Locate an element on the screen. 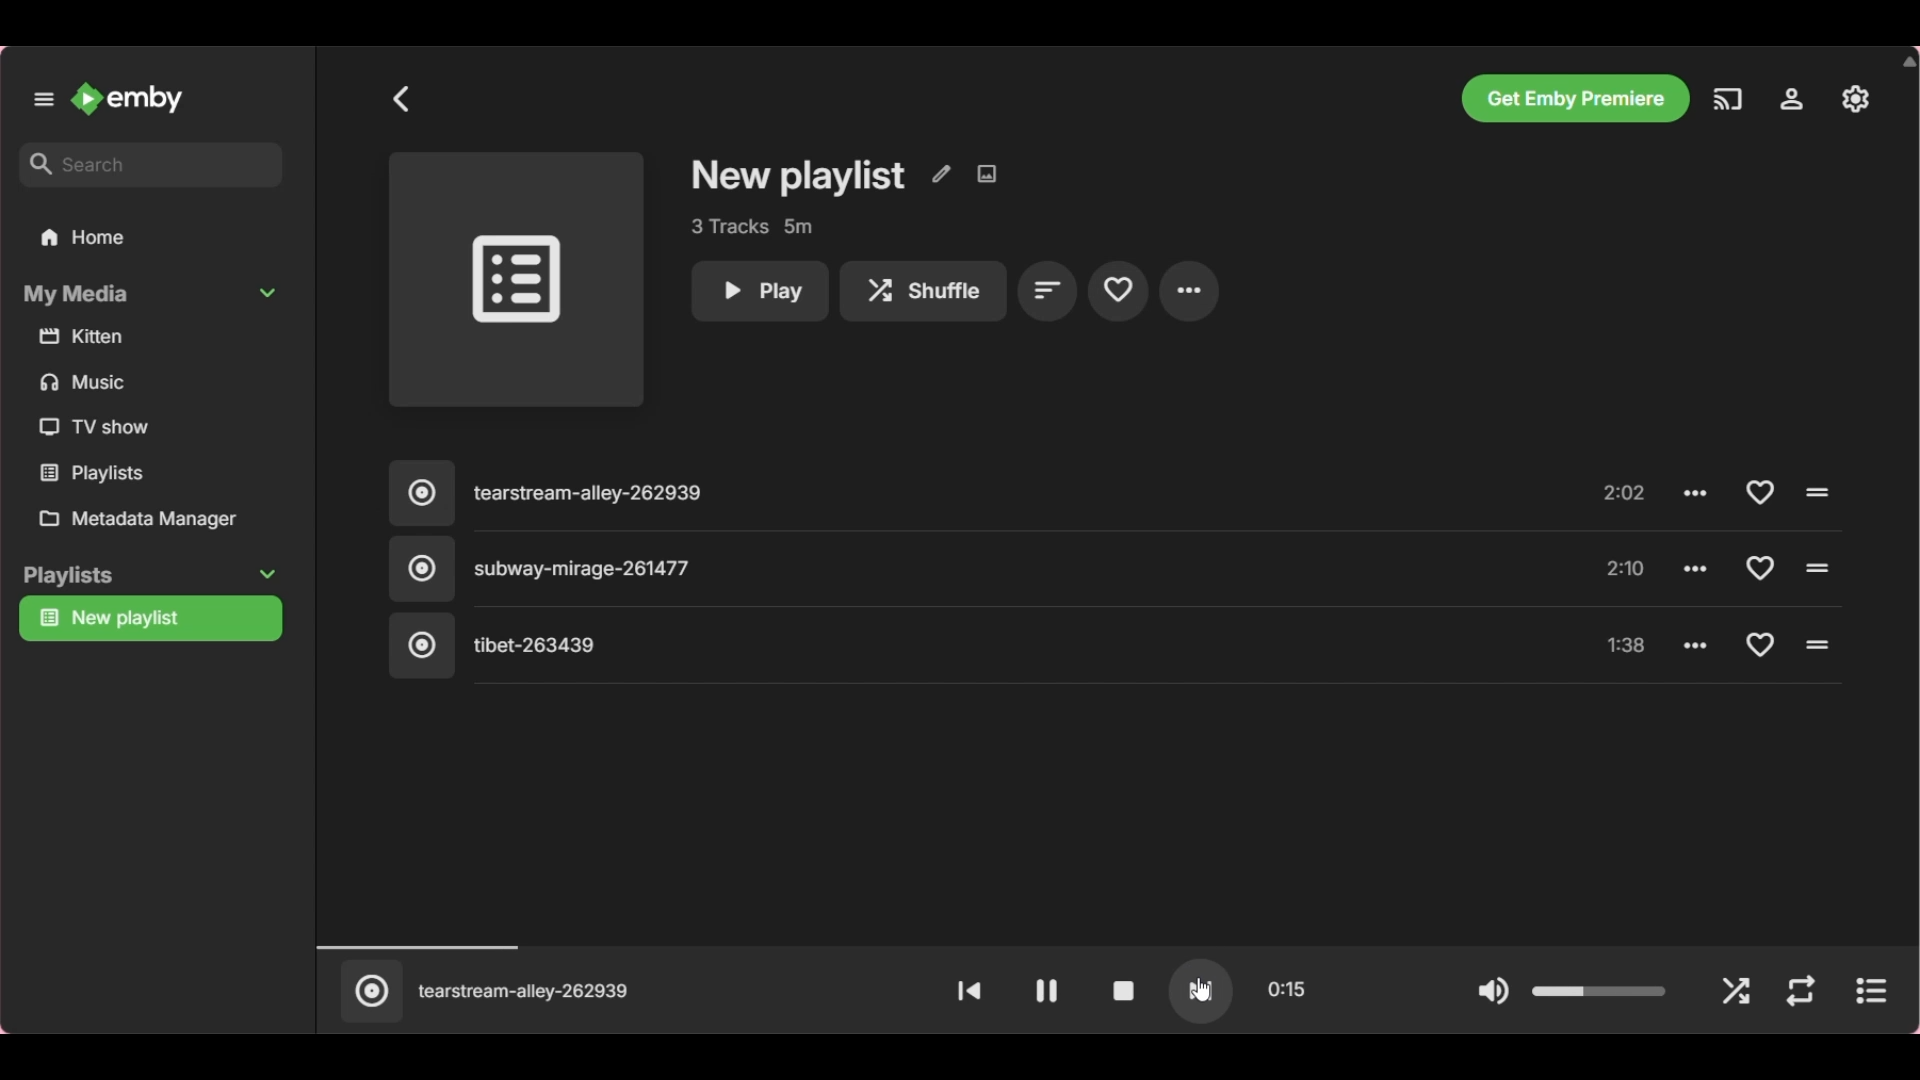  Edit metadata is located at coordinates (939, 175).